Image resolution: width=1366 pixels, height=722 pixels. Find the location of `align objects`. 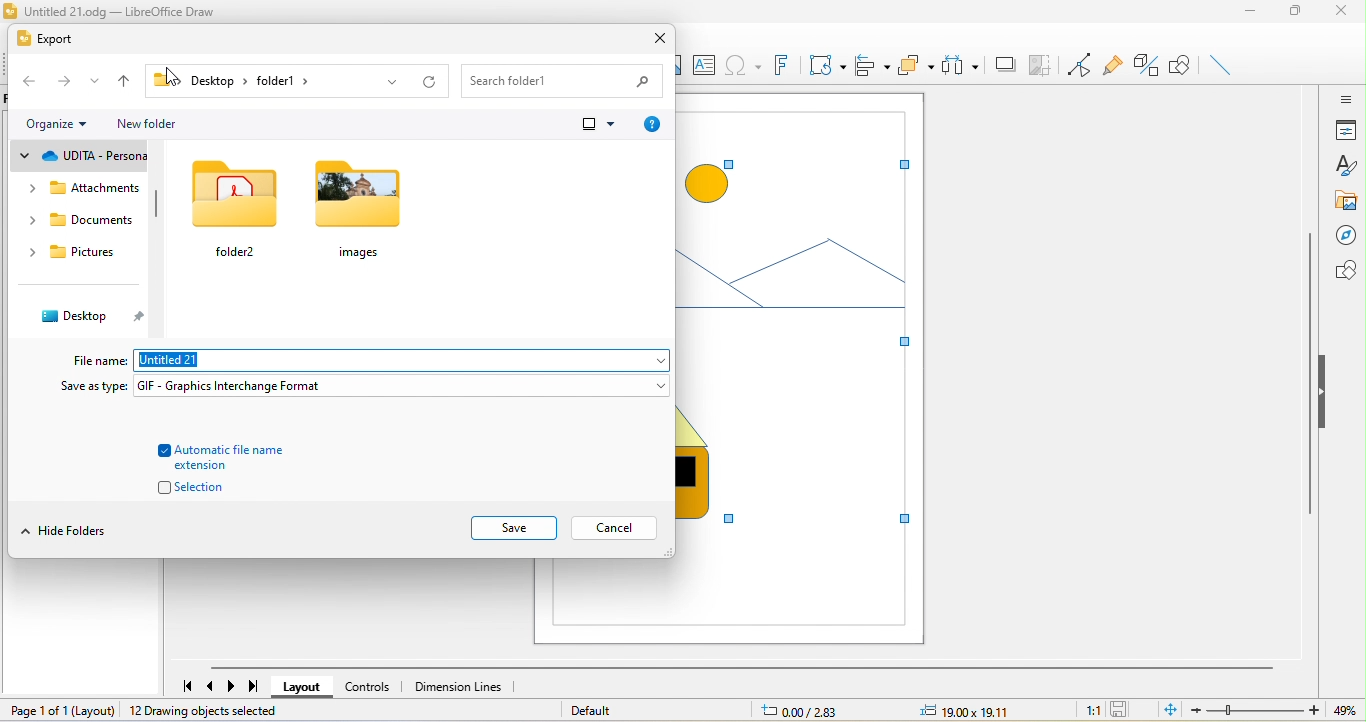

align objects is located at coordinates (874, 64).